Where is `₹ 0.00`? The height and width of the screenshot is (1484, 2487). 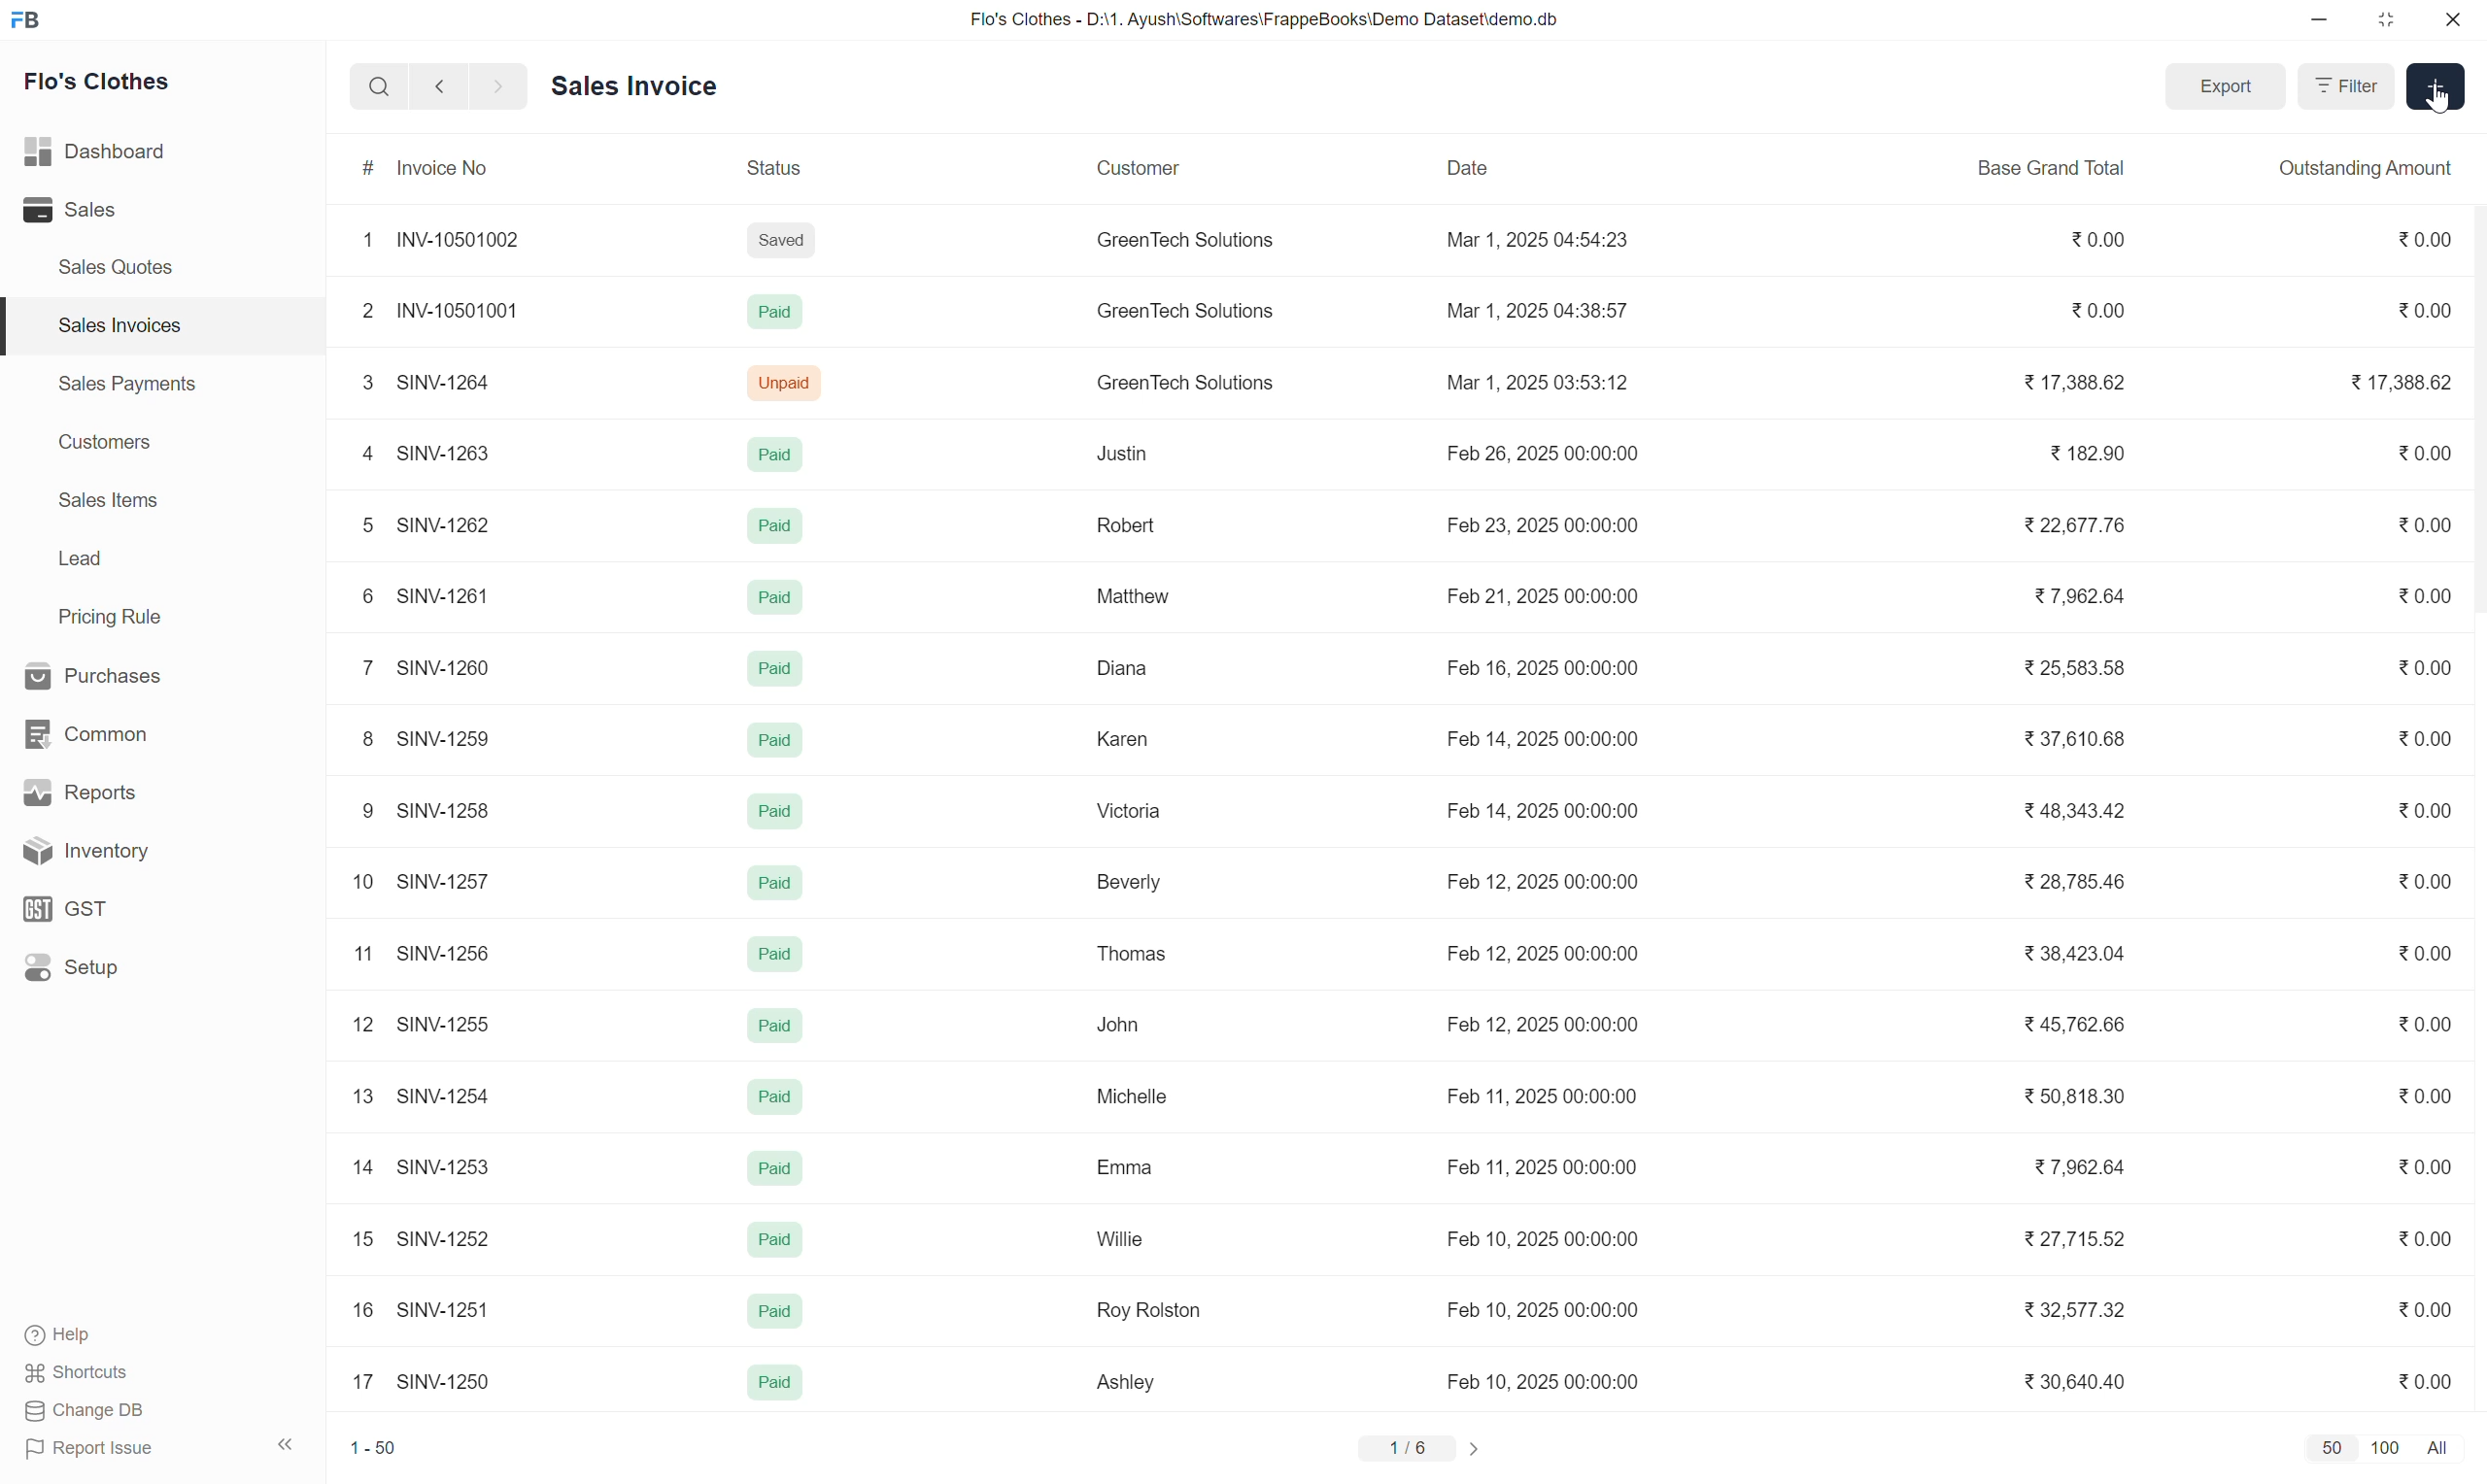
₹ 0.00 is located at coordinates (2421, 667).